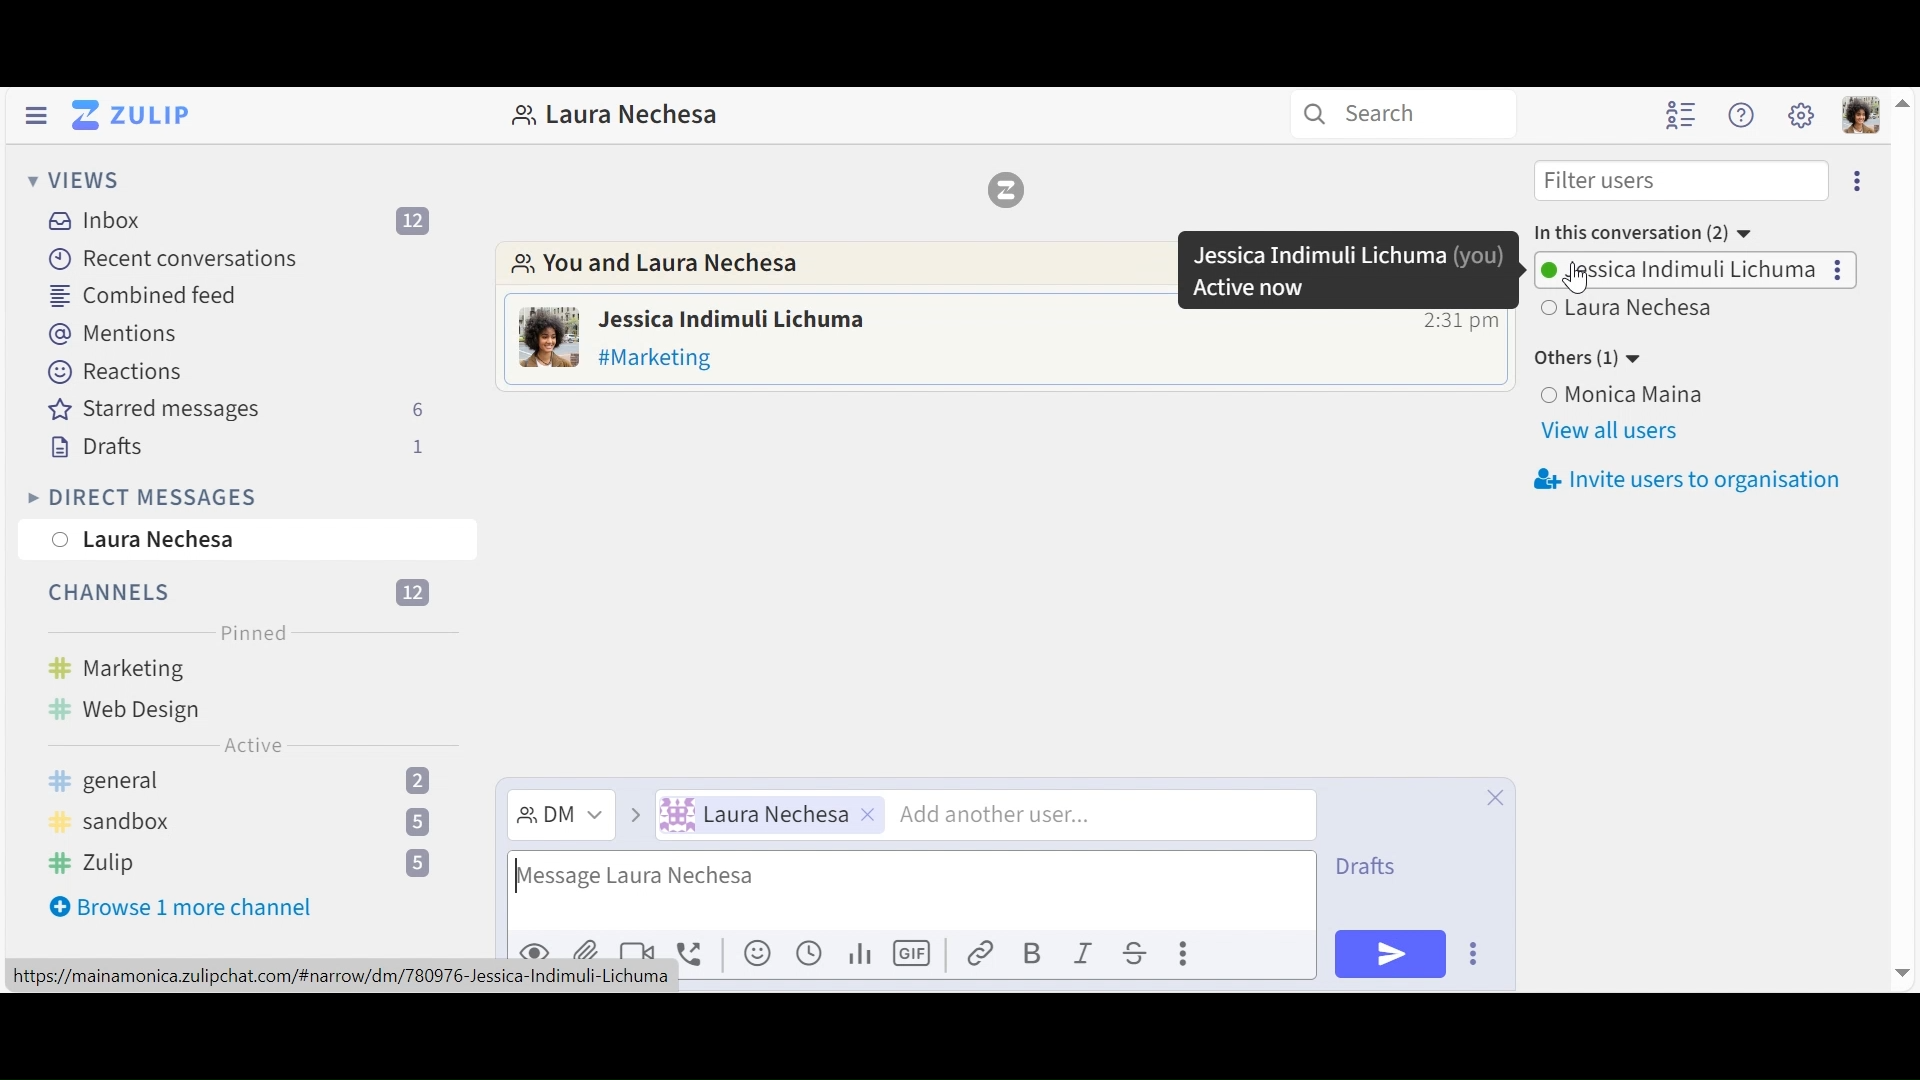 This screenshot has width=1920, height=1080. I want to click on Add another user, so click(993, 816).